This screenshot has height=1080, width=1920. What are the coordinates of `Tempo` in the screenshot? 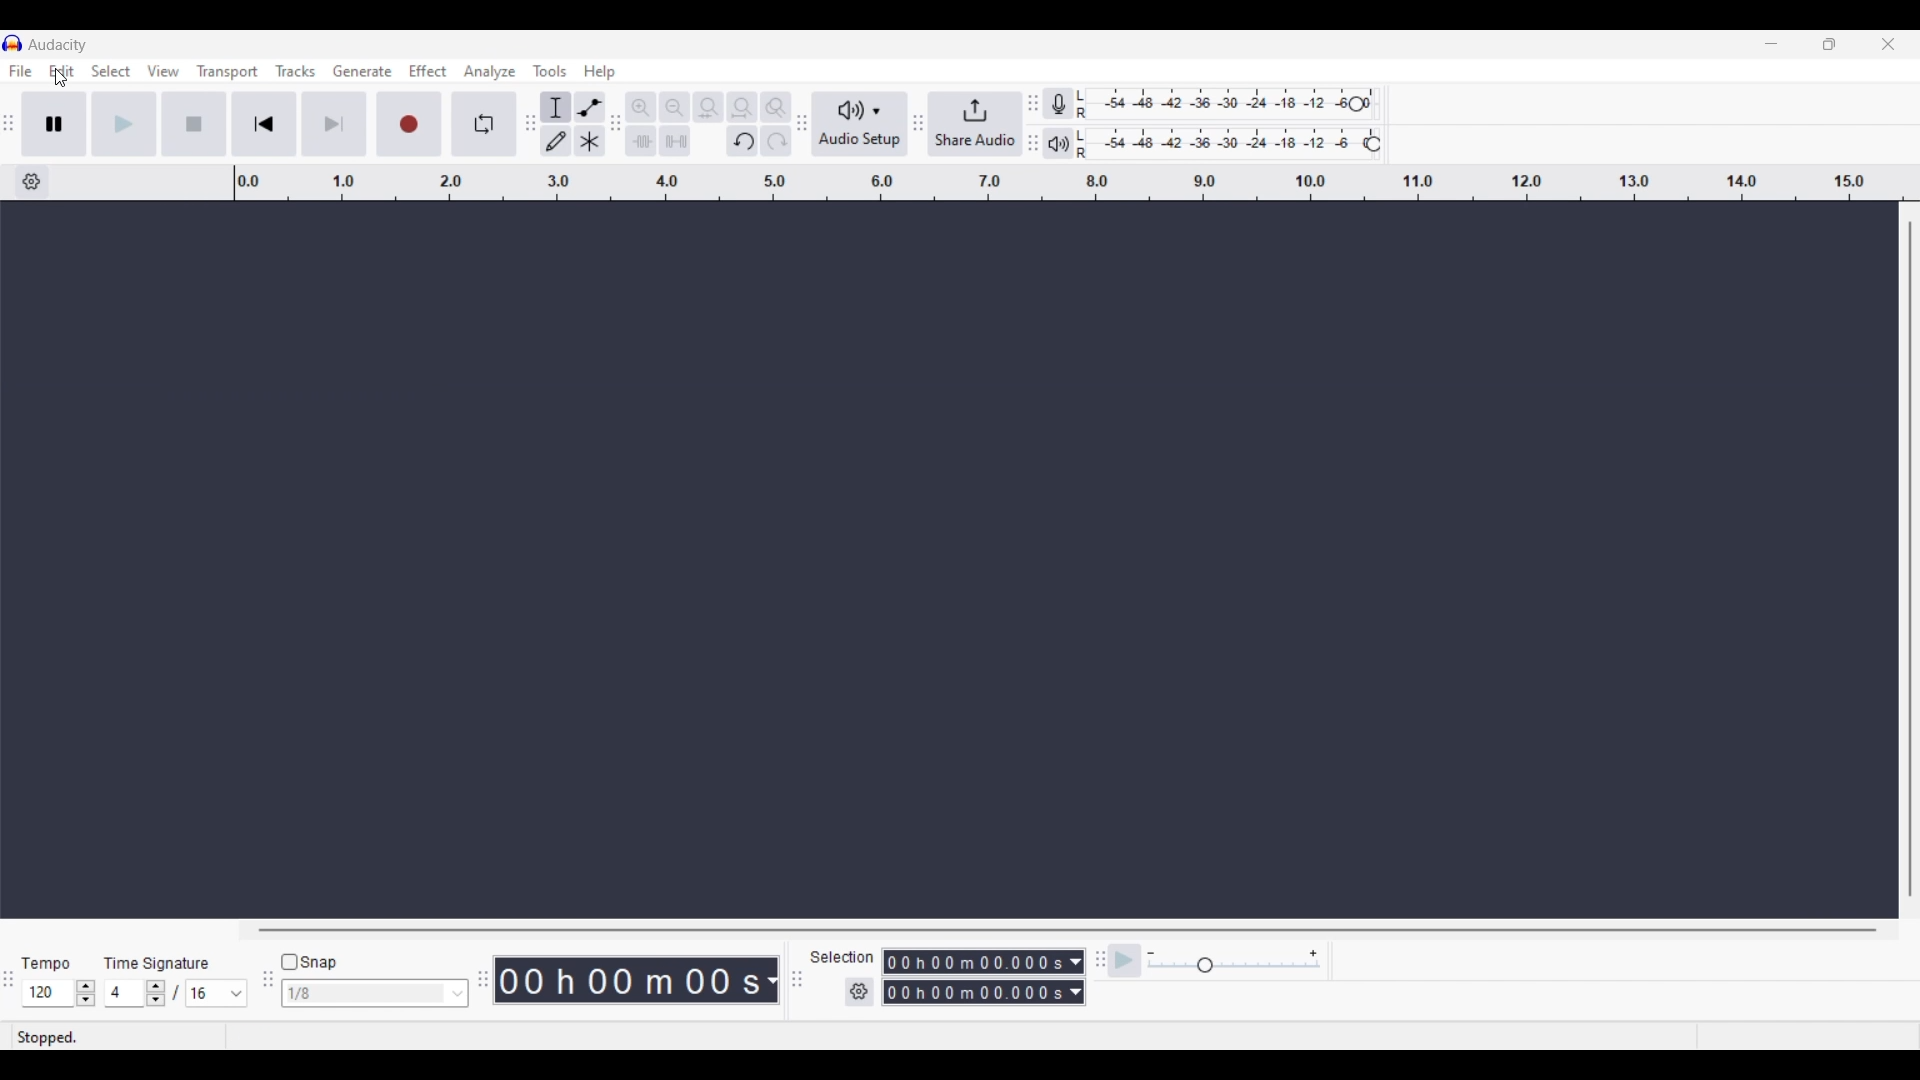 It's located at (45, 962).